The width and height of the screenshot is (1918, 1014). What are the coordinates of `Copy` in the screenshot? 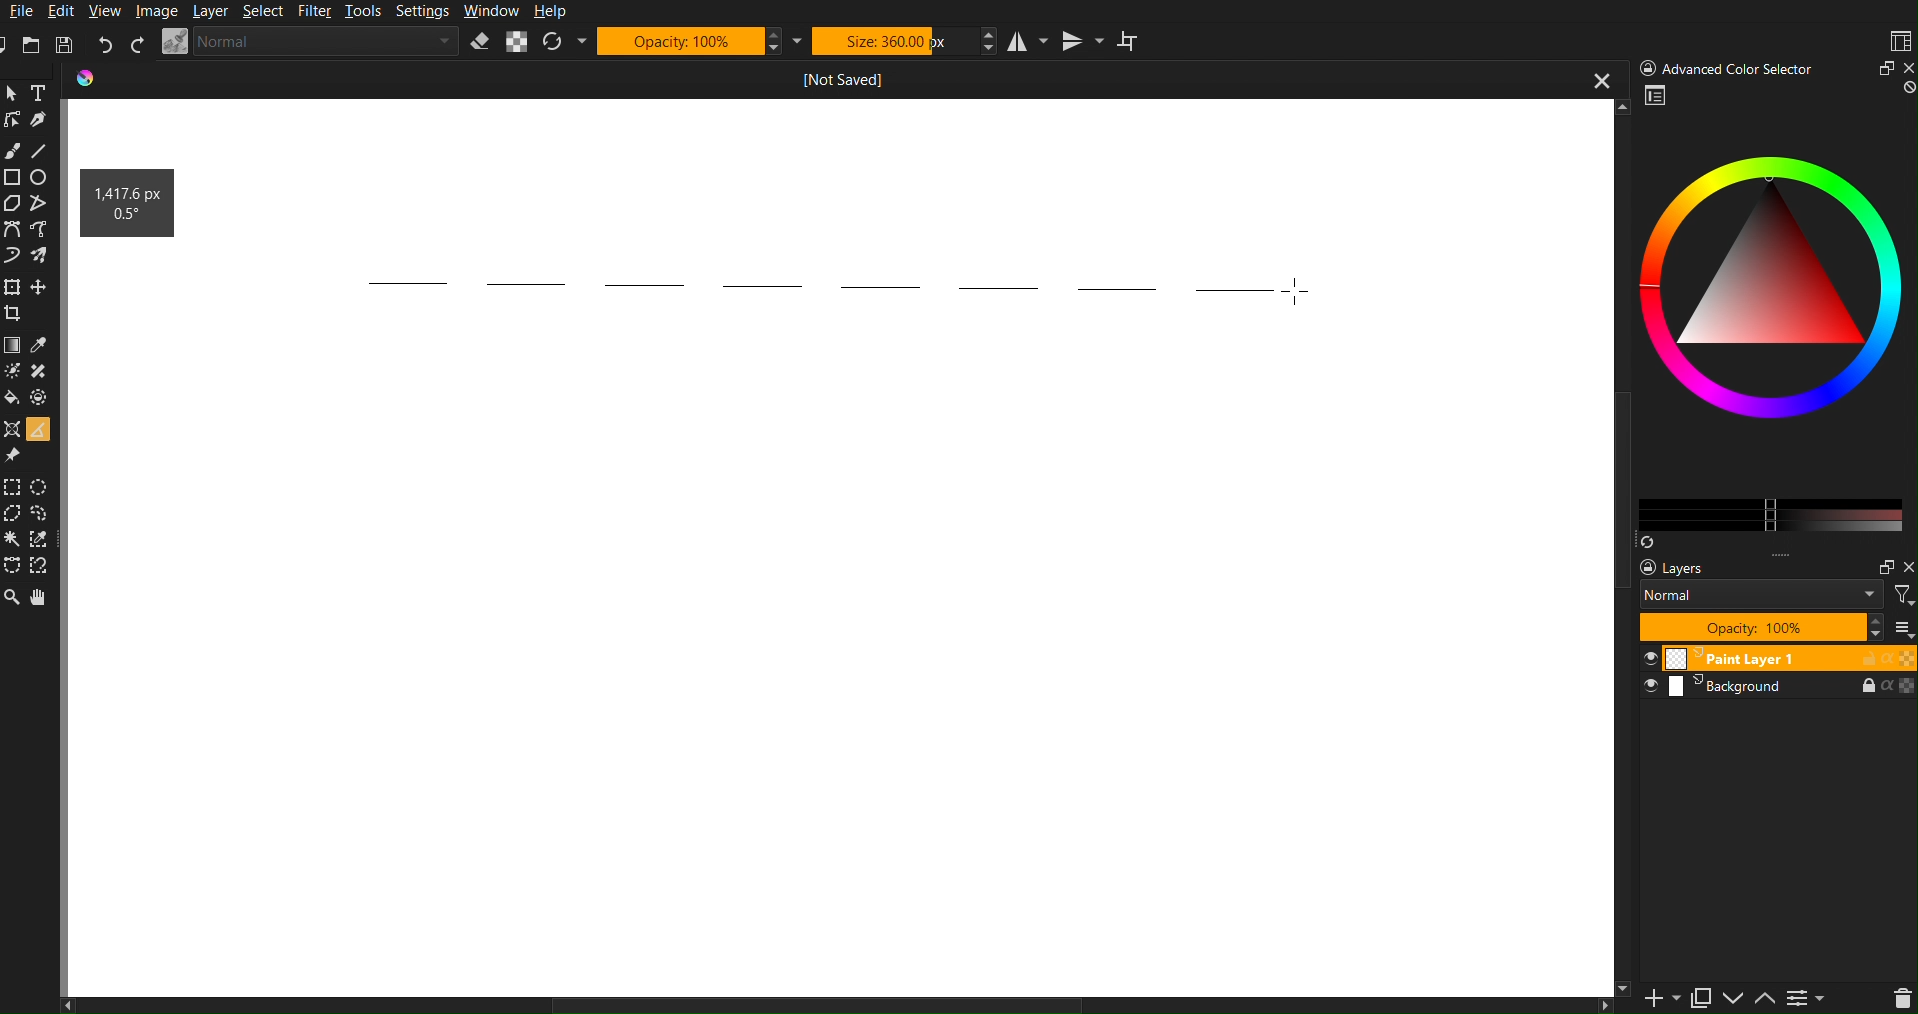 It's located at (1707, 997).